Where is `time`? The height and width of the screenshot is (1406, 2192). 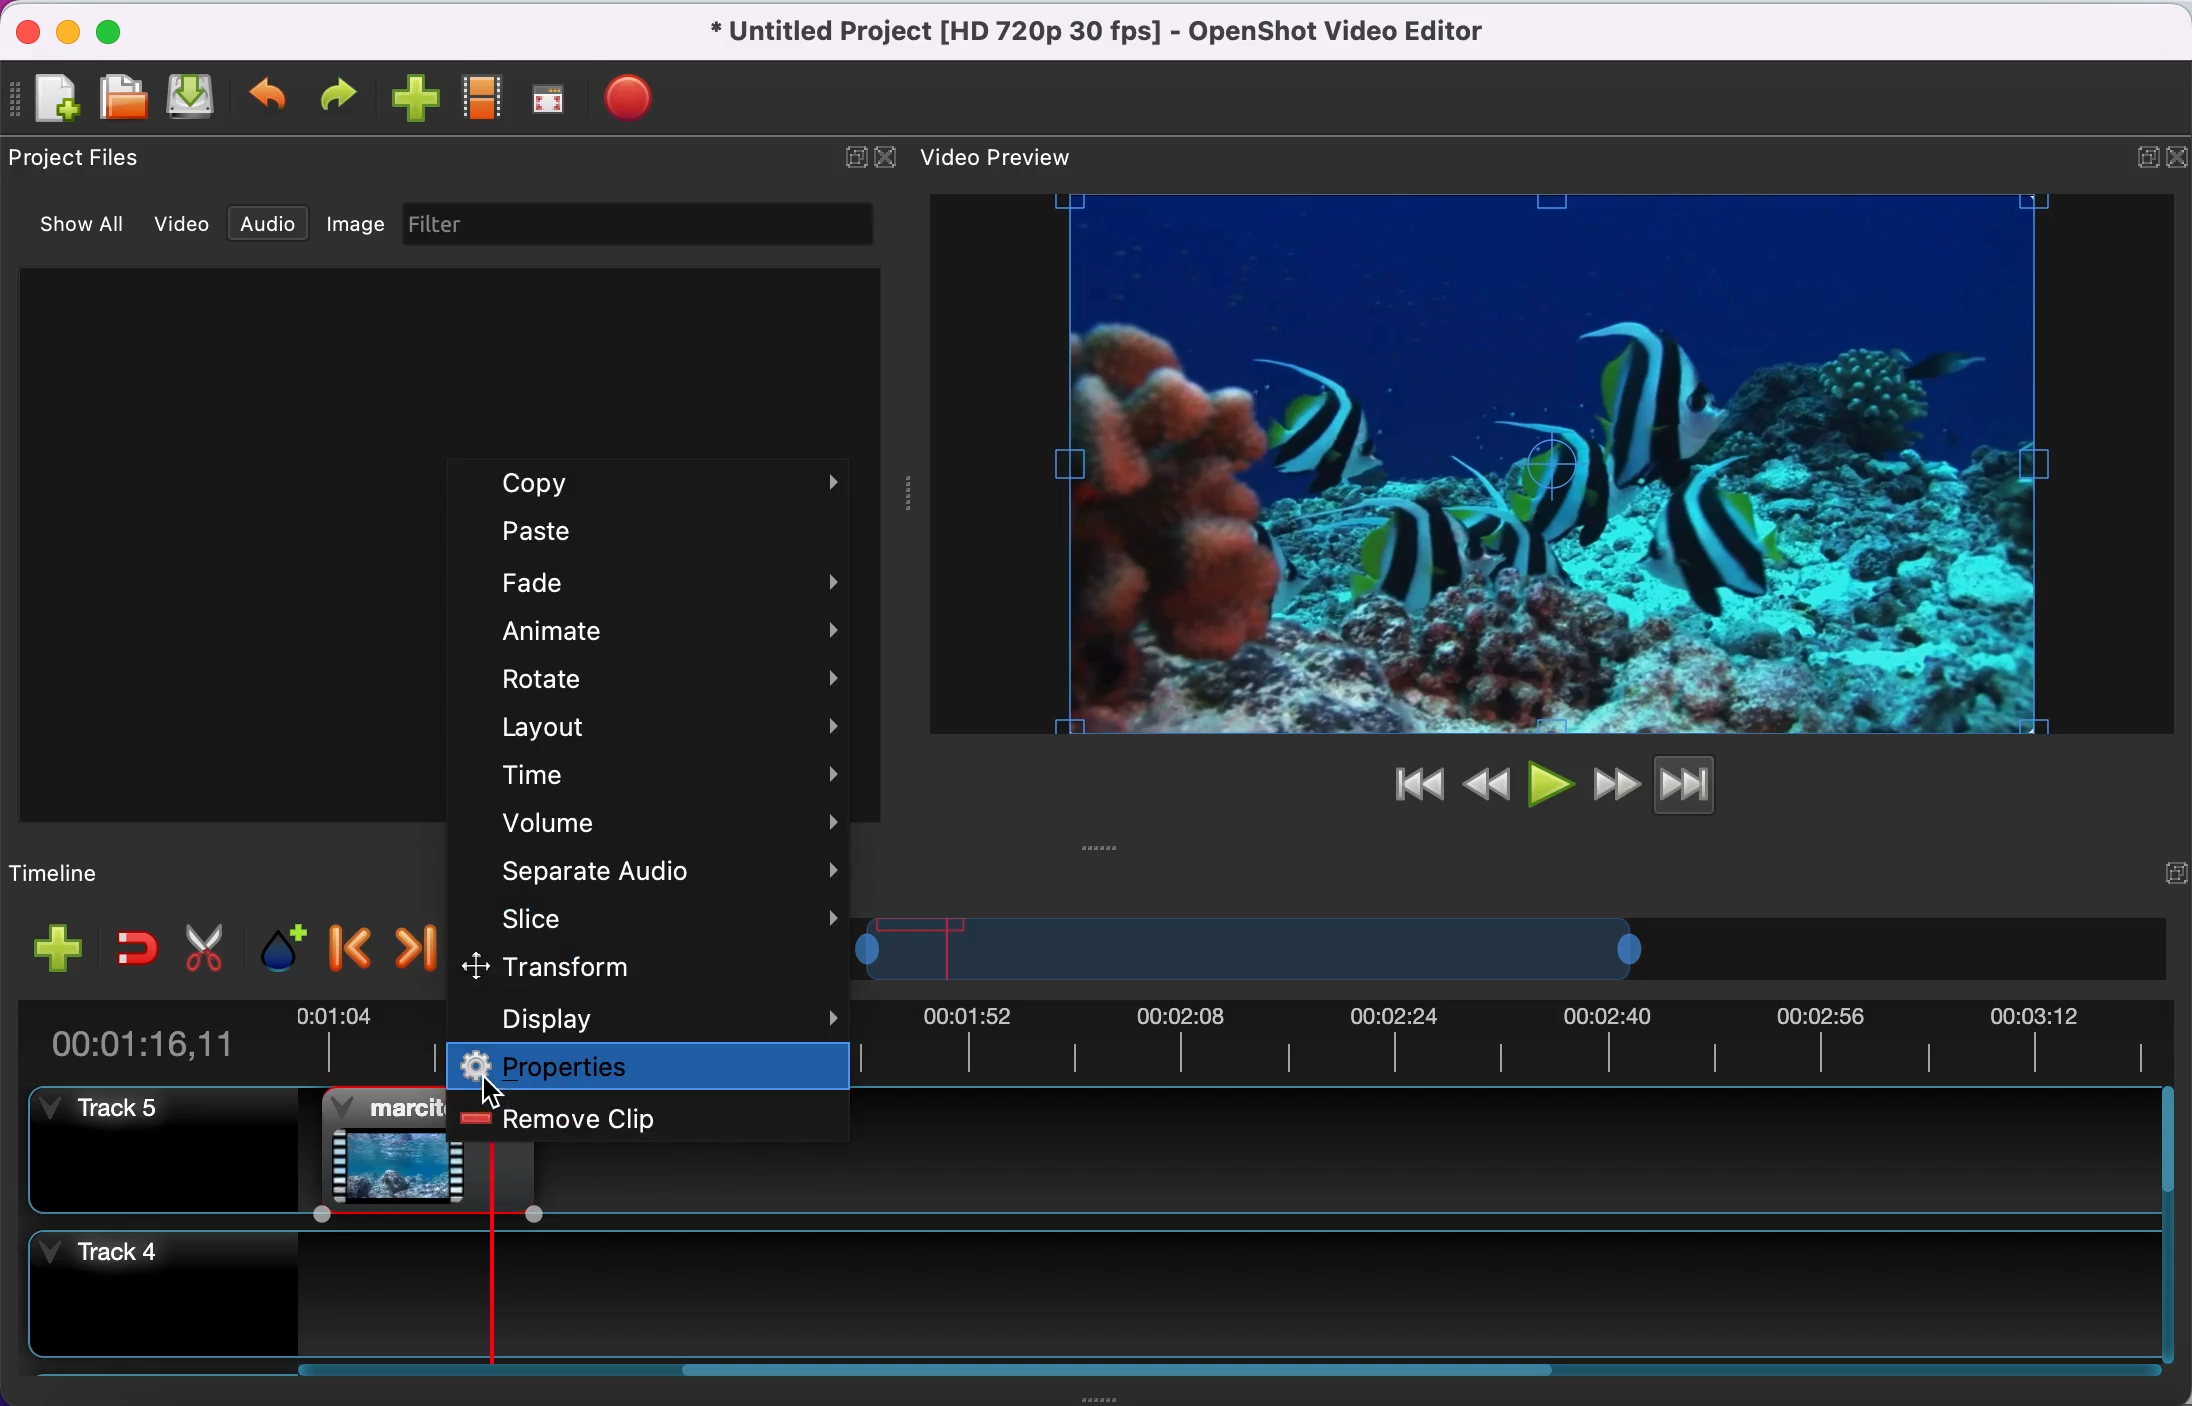
time is located at coordinates (669, 776).